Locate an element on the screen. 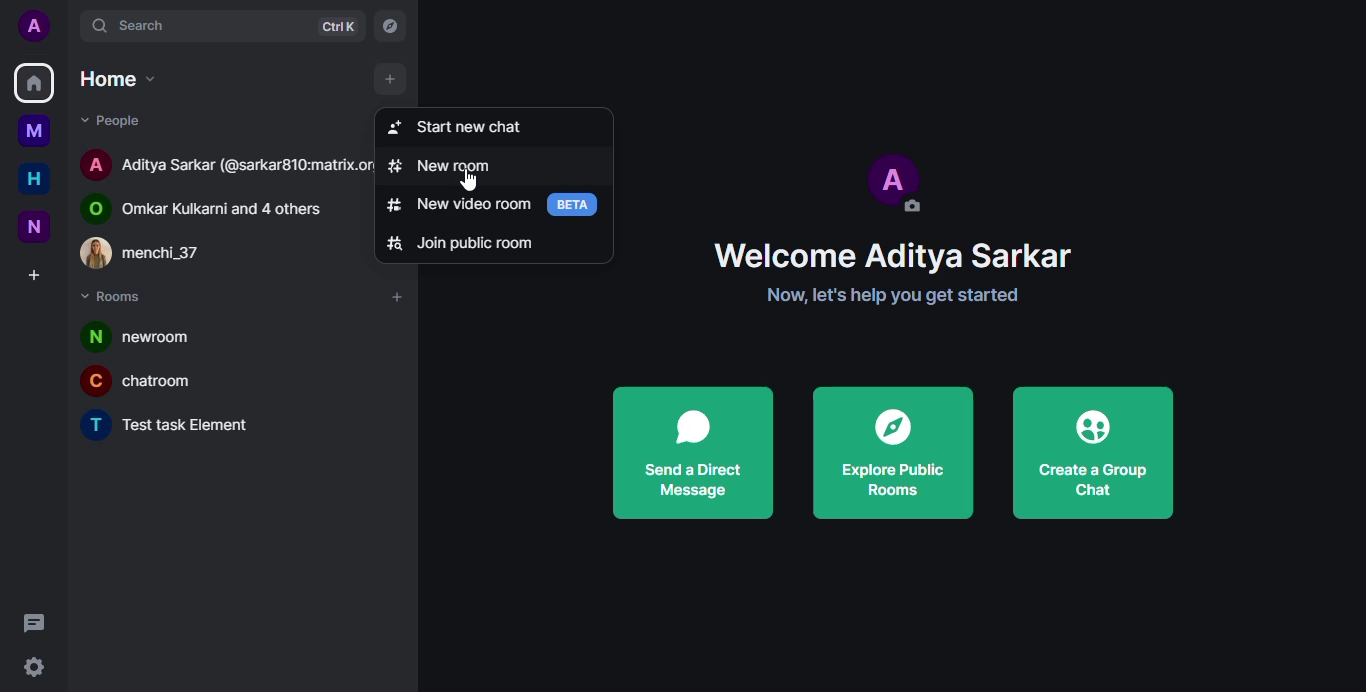 Image resolution: width=1366 pixels, height=692 pixels. profile is located at coordinates (31, 24).